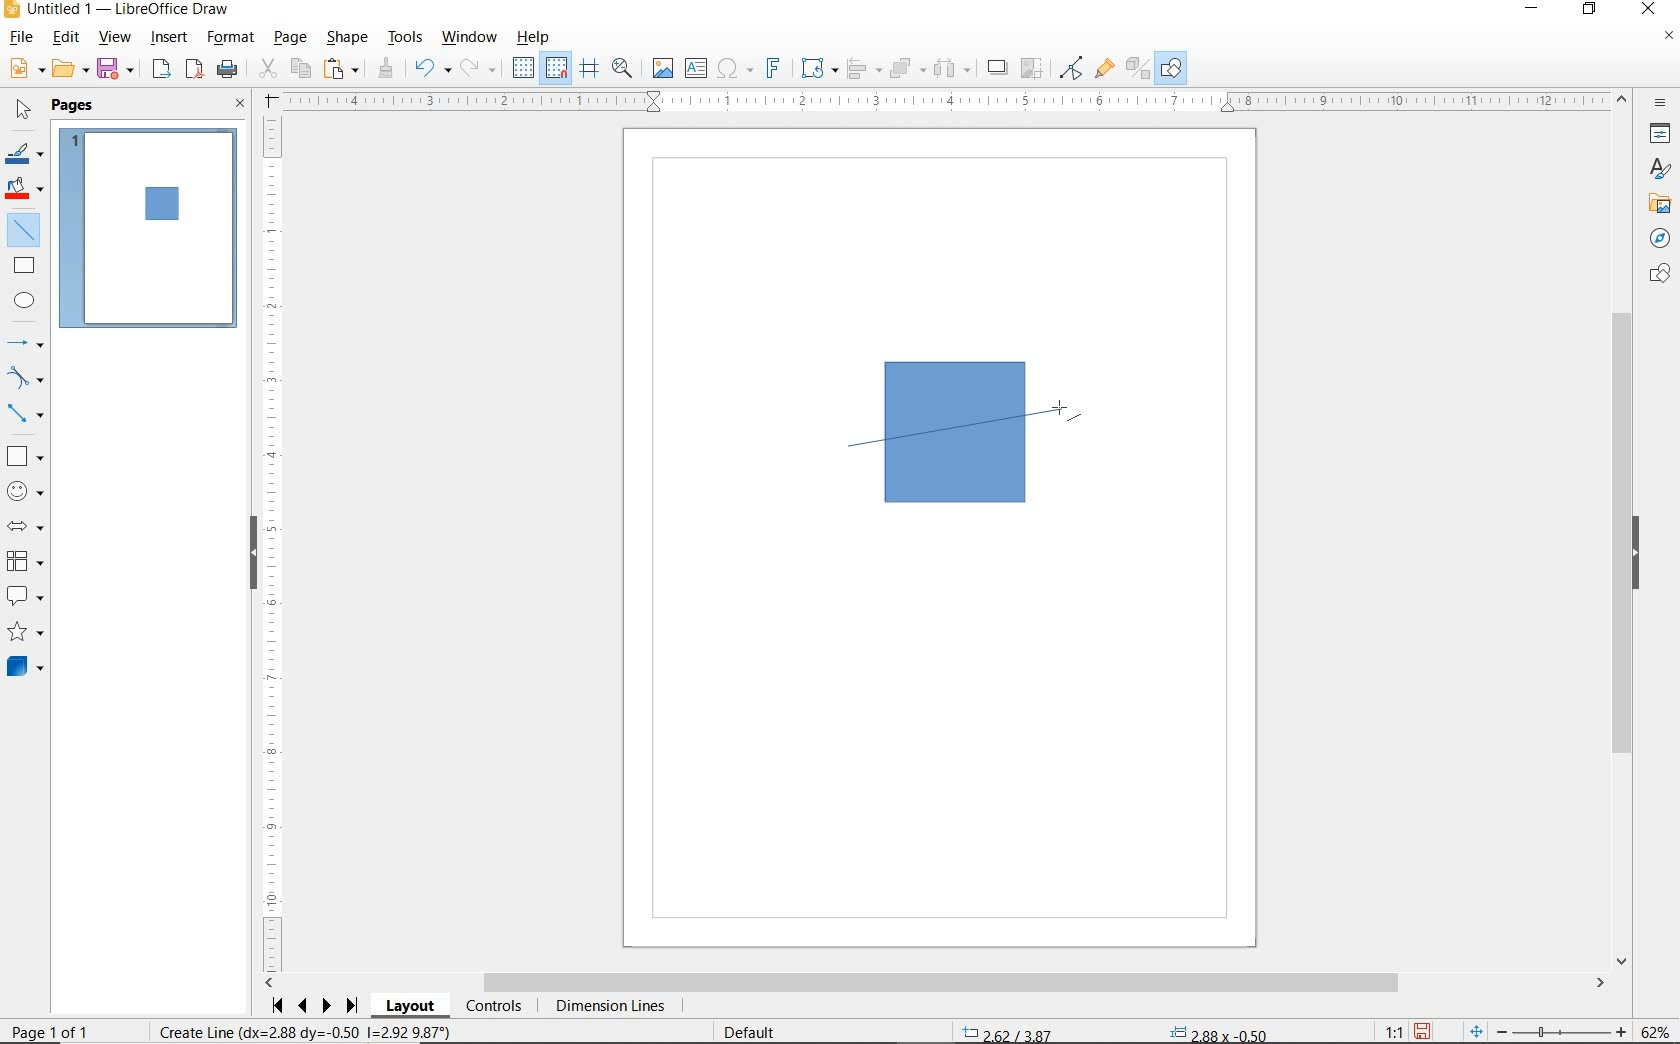  I want to click on SHAPE, so click(347, 39).